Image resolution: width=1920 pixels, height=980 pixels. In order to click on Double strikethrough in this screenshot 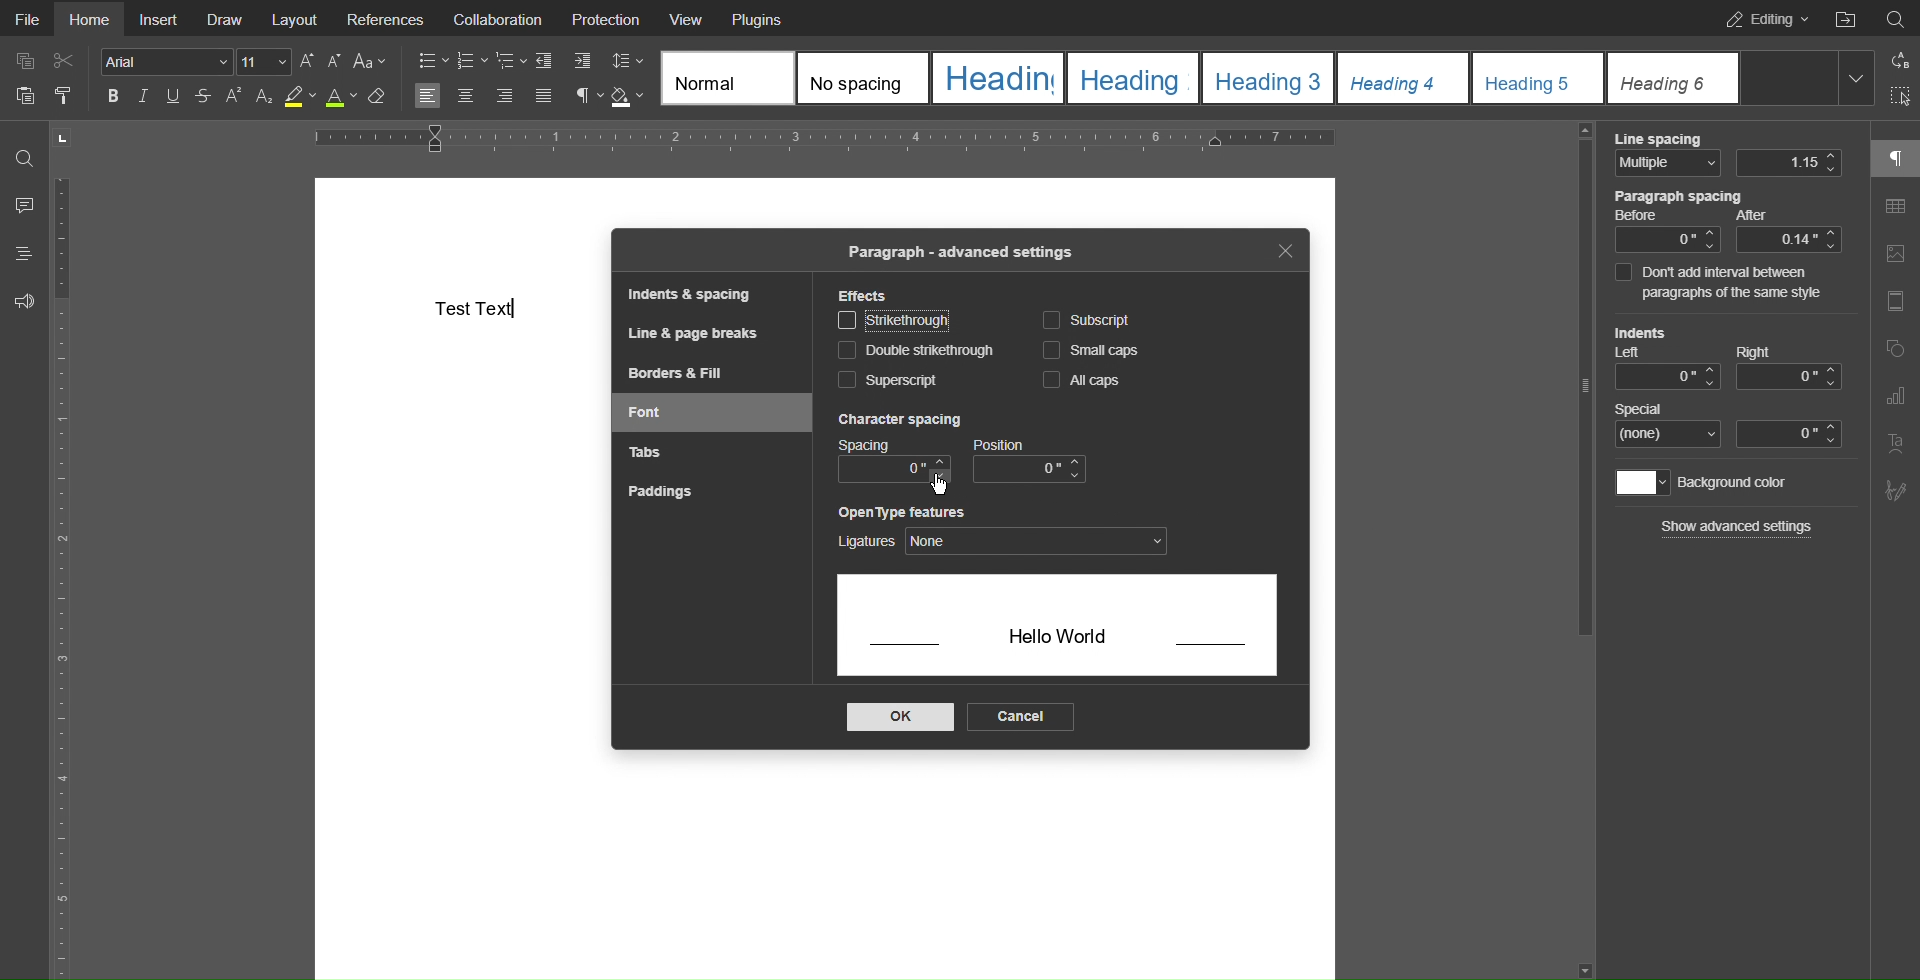, I will do `click(916, 351)`.